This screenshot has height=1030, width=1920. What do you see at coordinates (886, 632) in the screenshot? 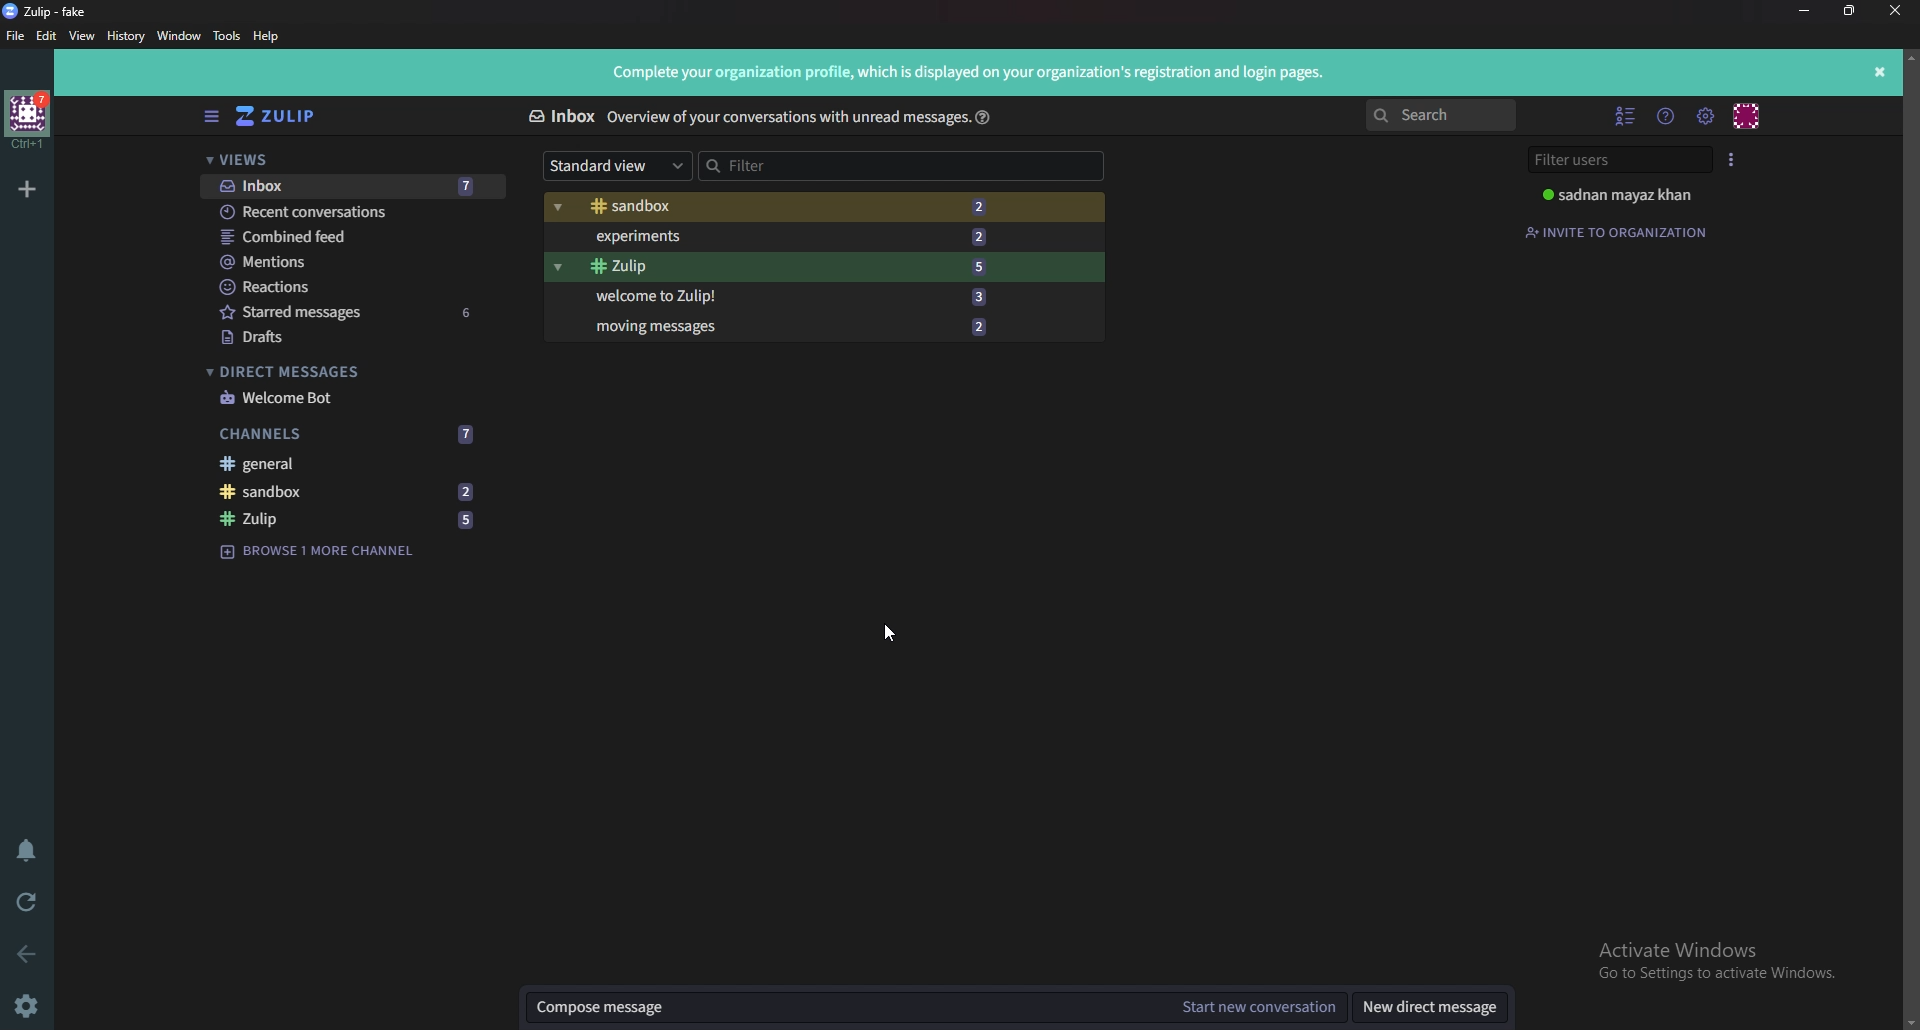
I see `cursor` at bounding box center [886, 632].